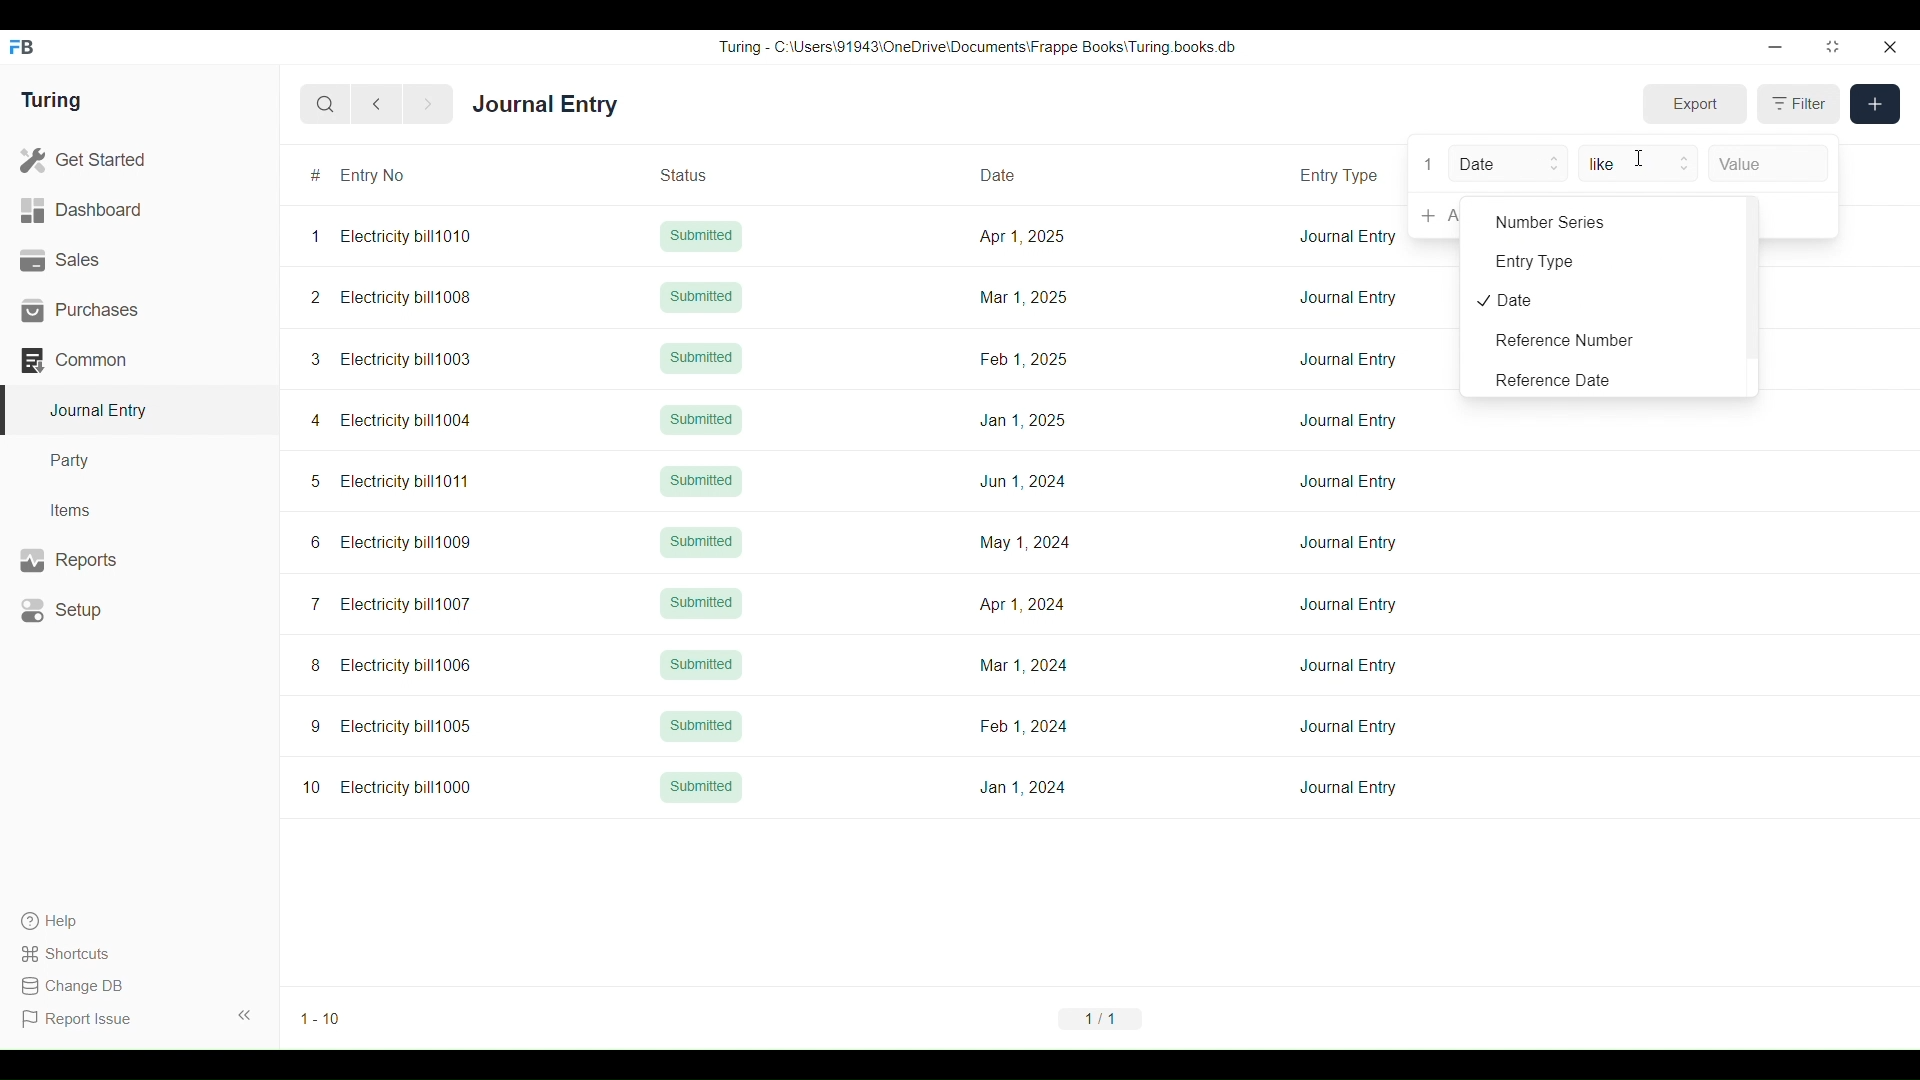  What do you see at coordinates (1023, 726) in the screenshot?
I see `Feb 1,2024` at bounding box center [1023, 726].